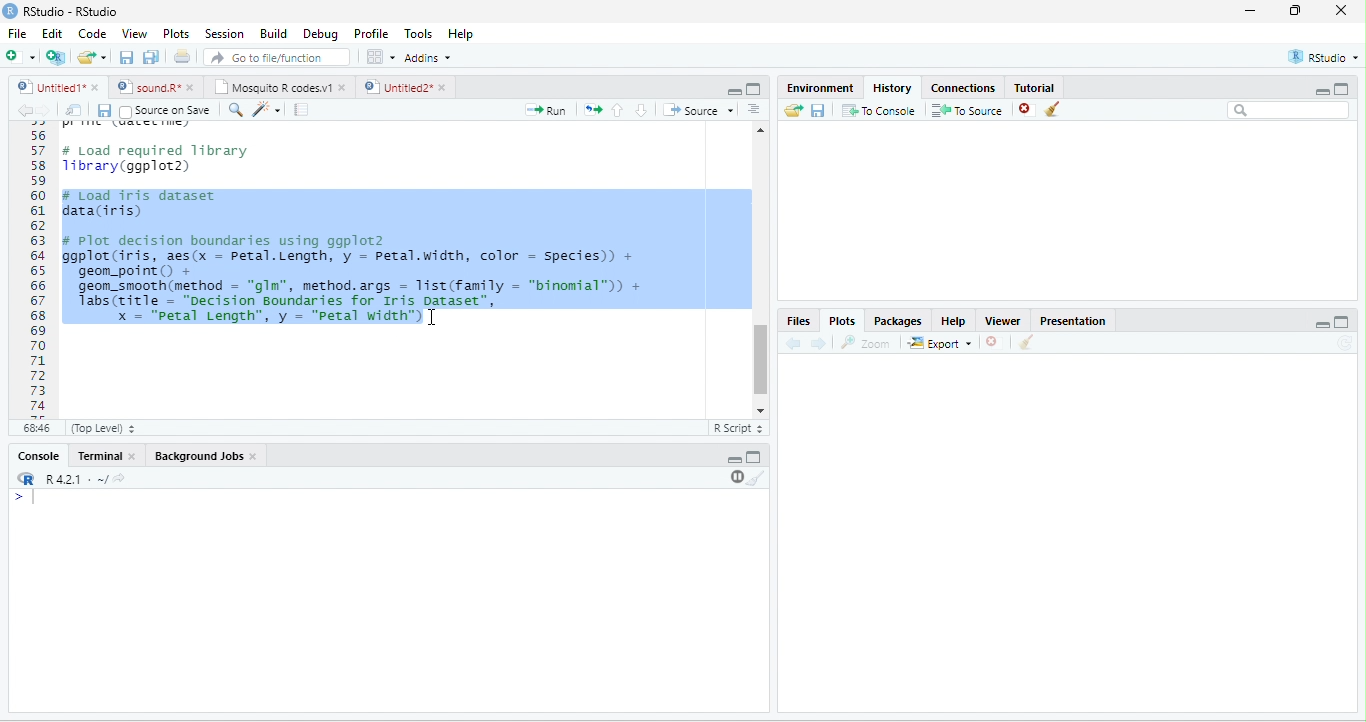 This screenshot has height=722, width=1366. What do you see at coordinates (17, 33) in the screenshot?
I see `File` at bounding box center [17, 33].